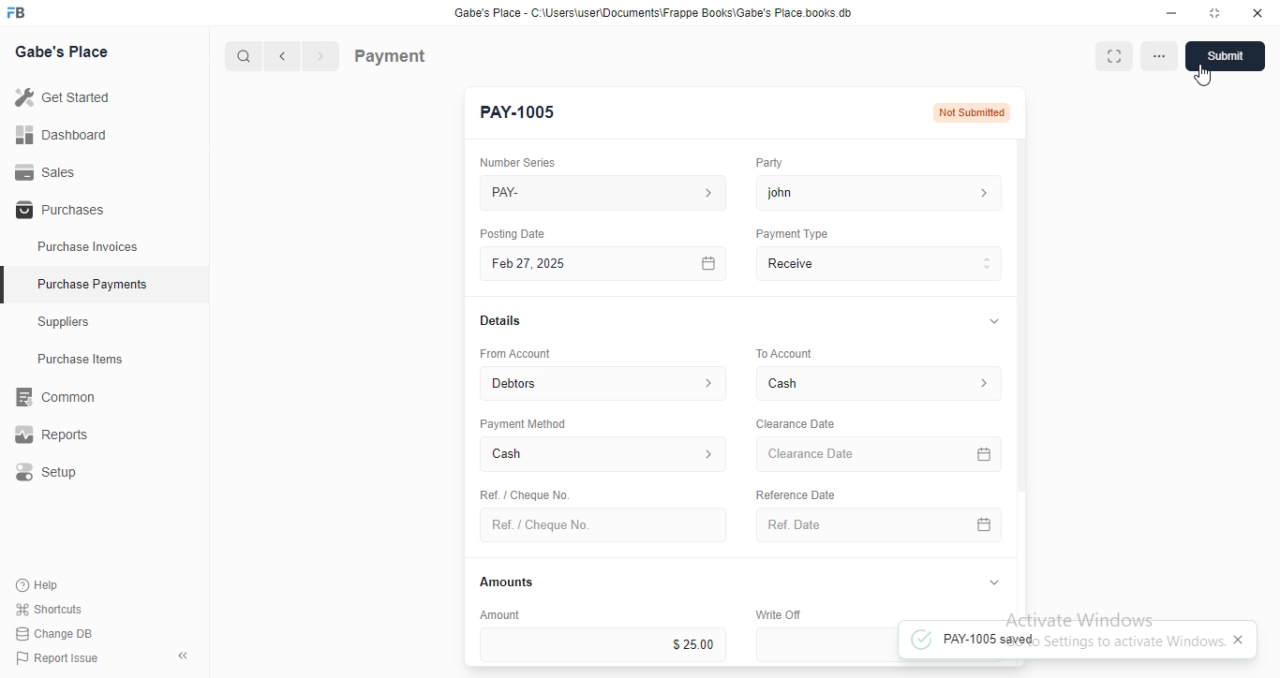 The width and height of the screenshot is (1280, 678). I want to click on Sales, so click(45, 171).